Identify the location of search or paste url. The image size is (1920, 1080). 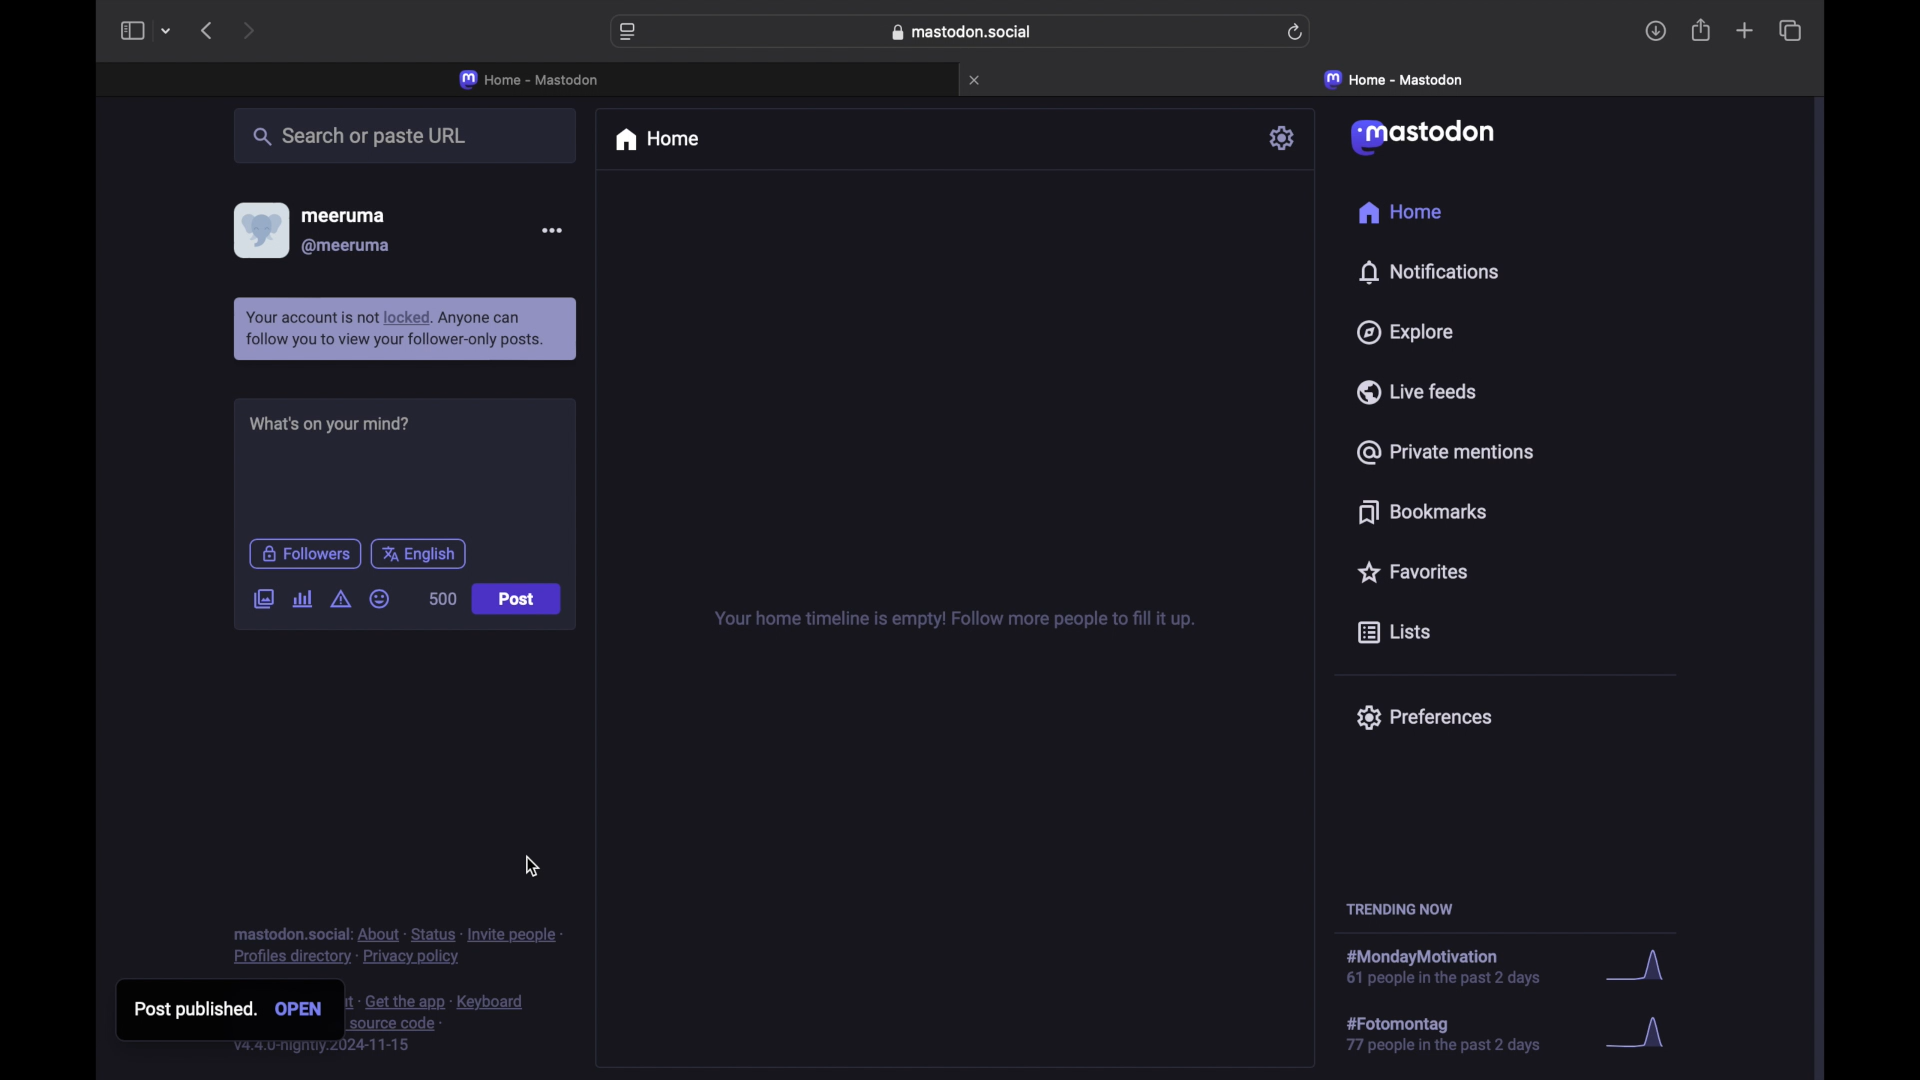
(366, 138).